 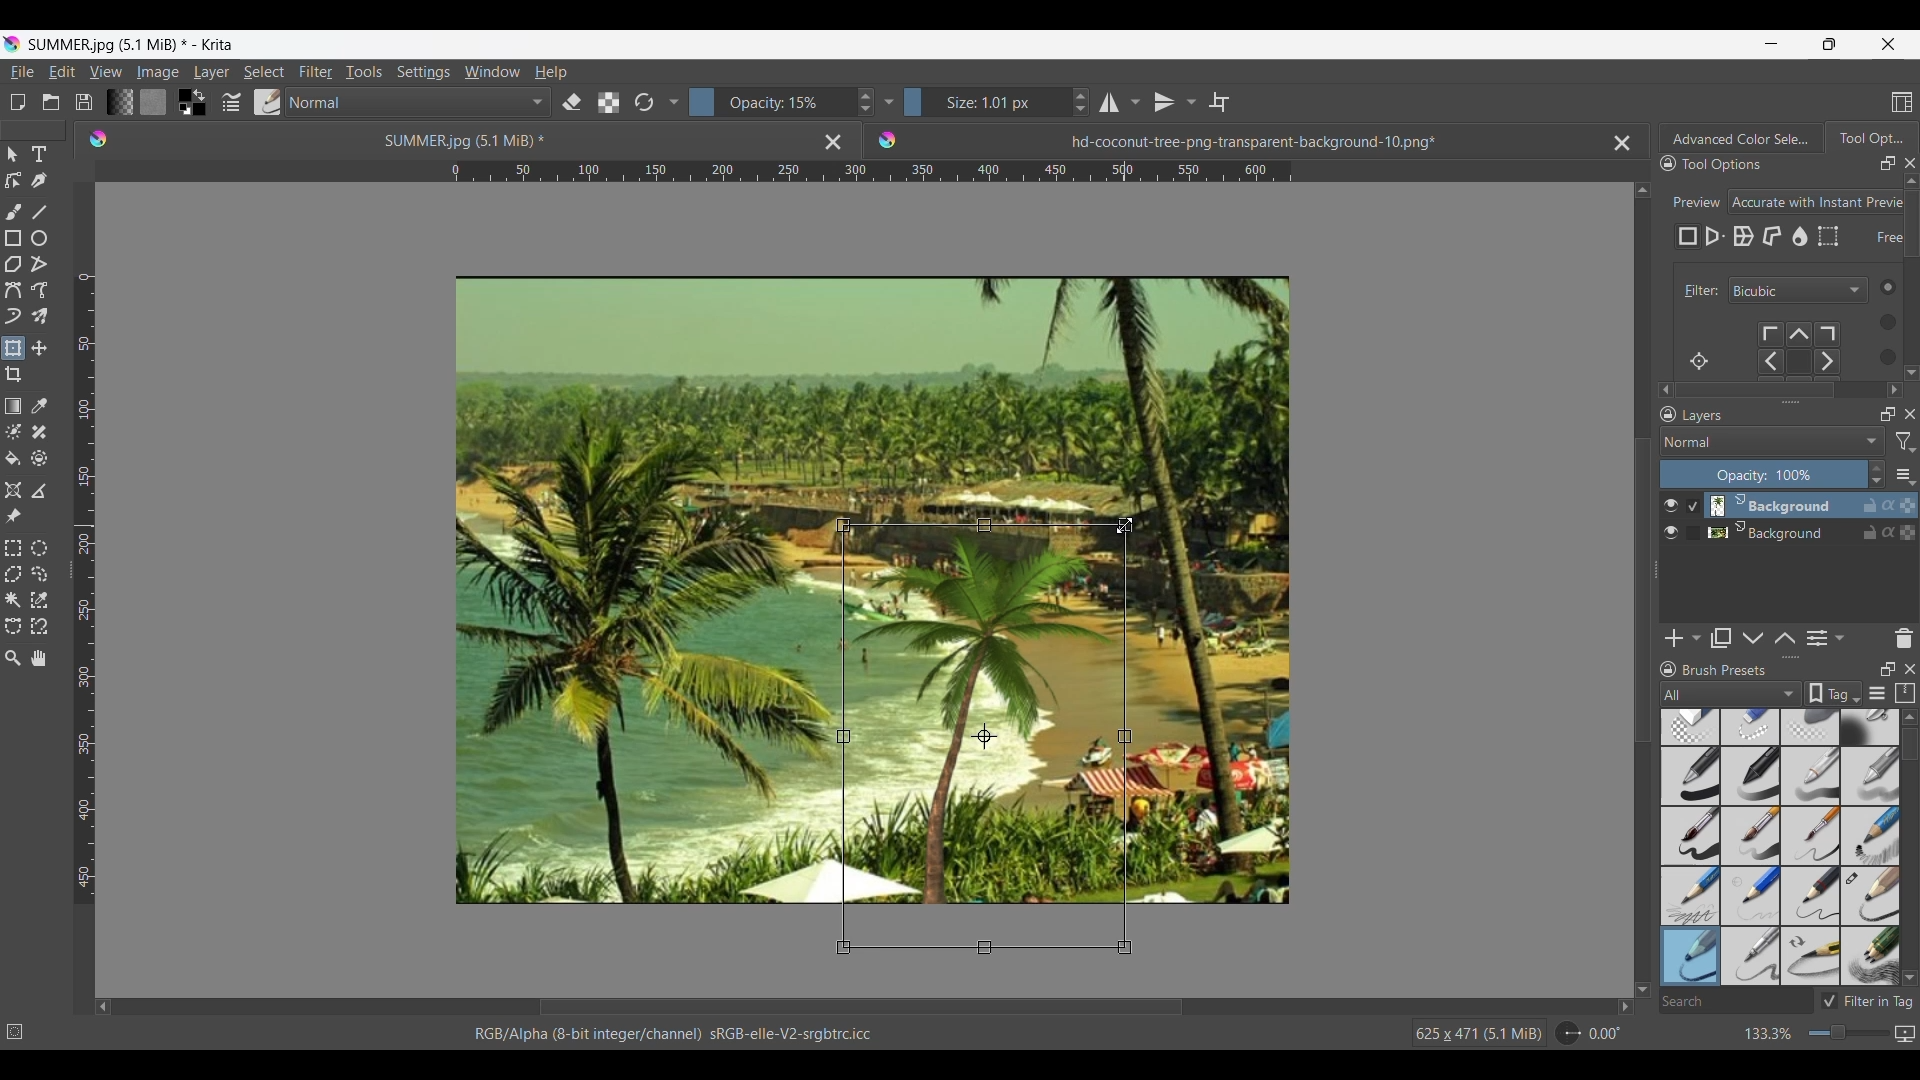 What do you see at coordinates (1189, 101) in the screenshot?
I see `Vertical flip options` at bounding box center [1189, 101].